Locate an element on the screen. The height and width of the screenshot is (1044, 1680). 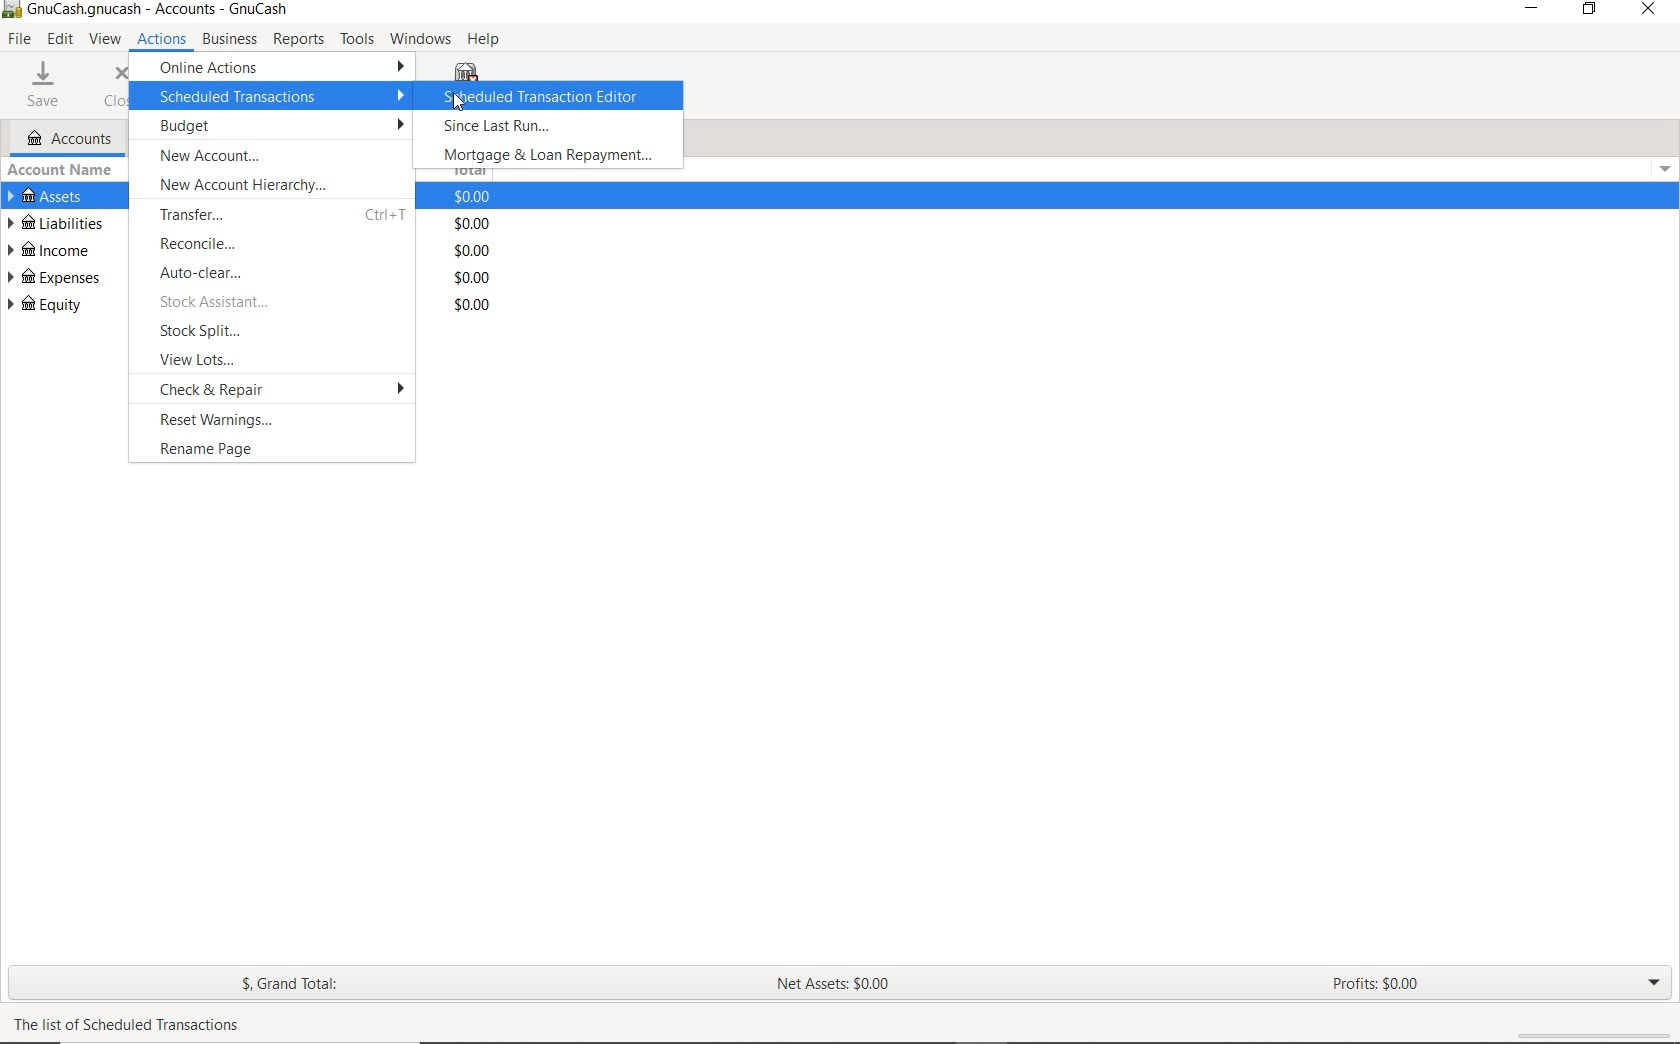
EXPENSES is located at coordinates (51, 276).